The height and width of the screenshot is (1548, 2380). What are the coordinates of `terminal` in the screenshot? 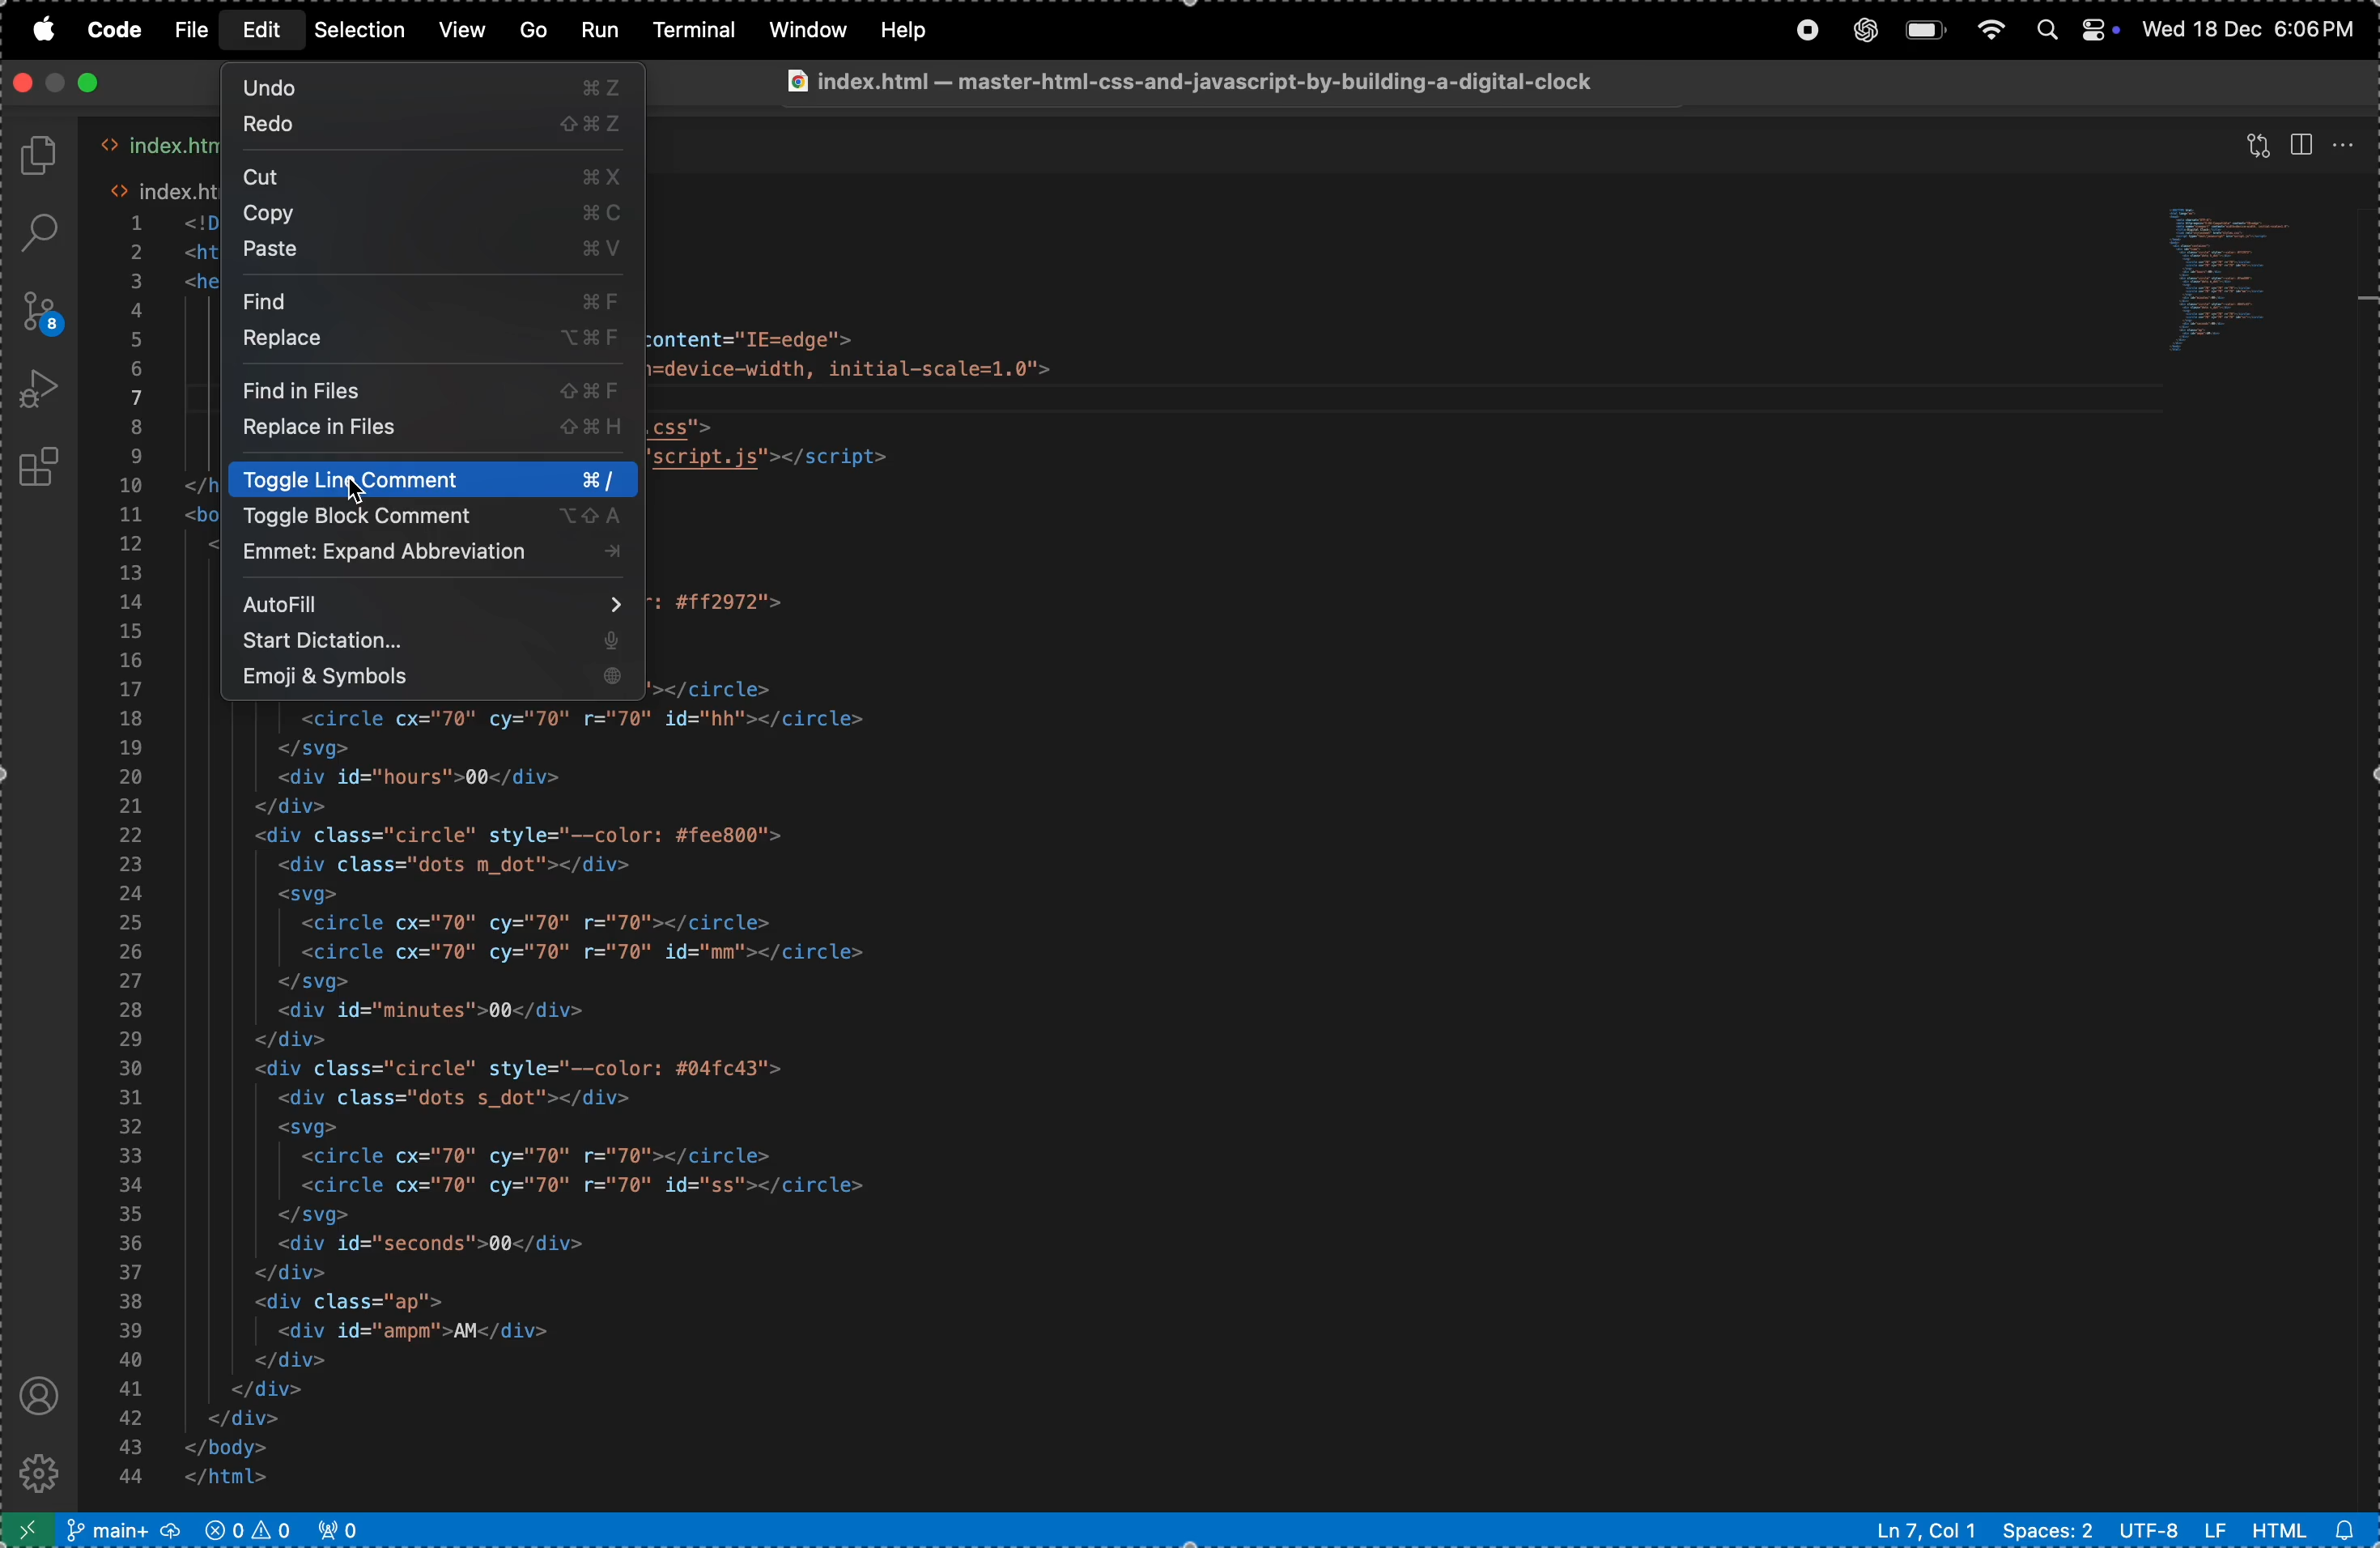 It's located at (694, 30).